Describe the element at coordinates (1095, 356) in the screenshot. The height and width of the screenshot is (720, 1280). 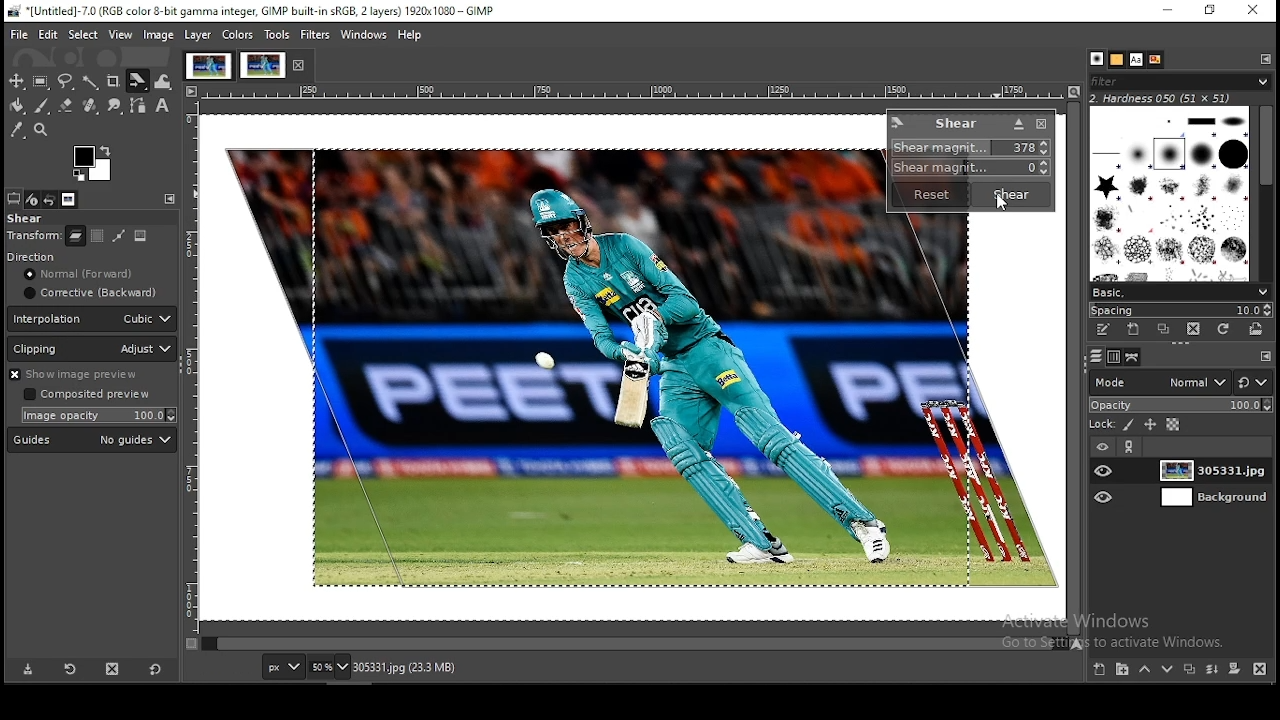
I see `paths` at that location.